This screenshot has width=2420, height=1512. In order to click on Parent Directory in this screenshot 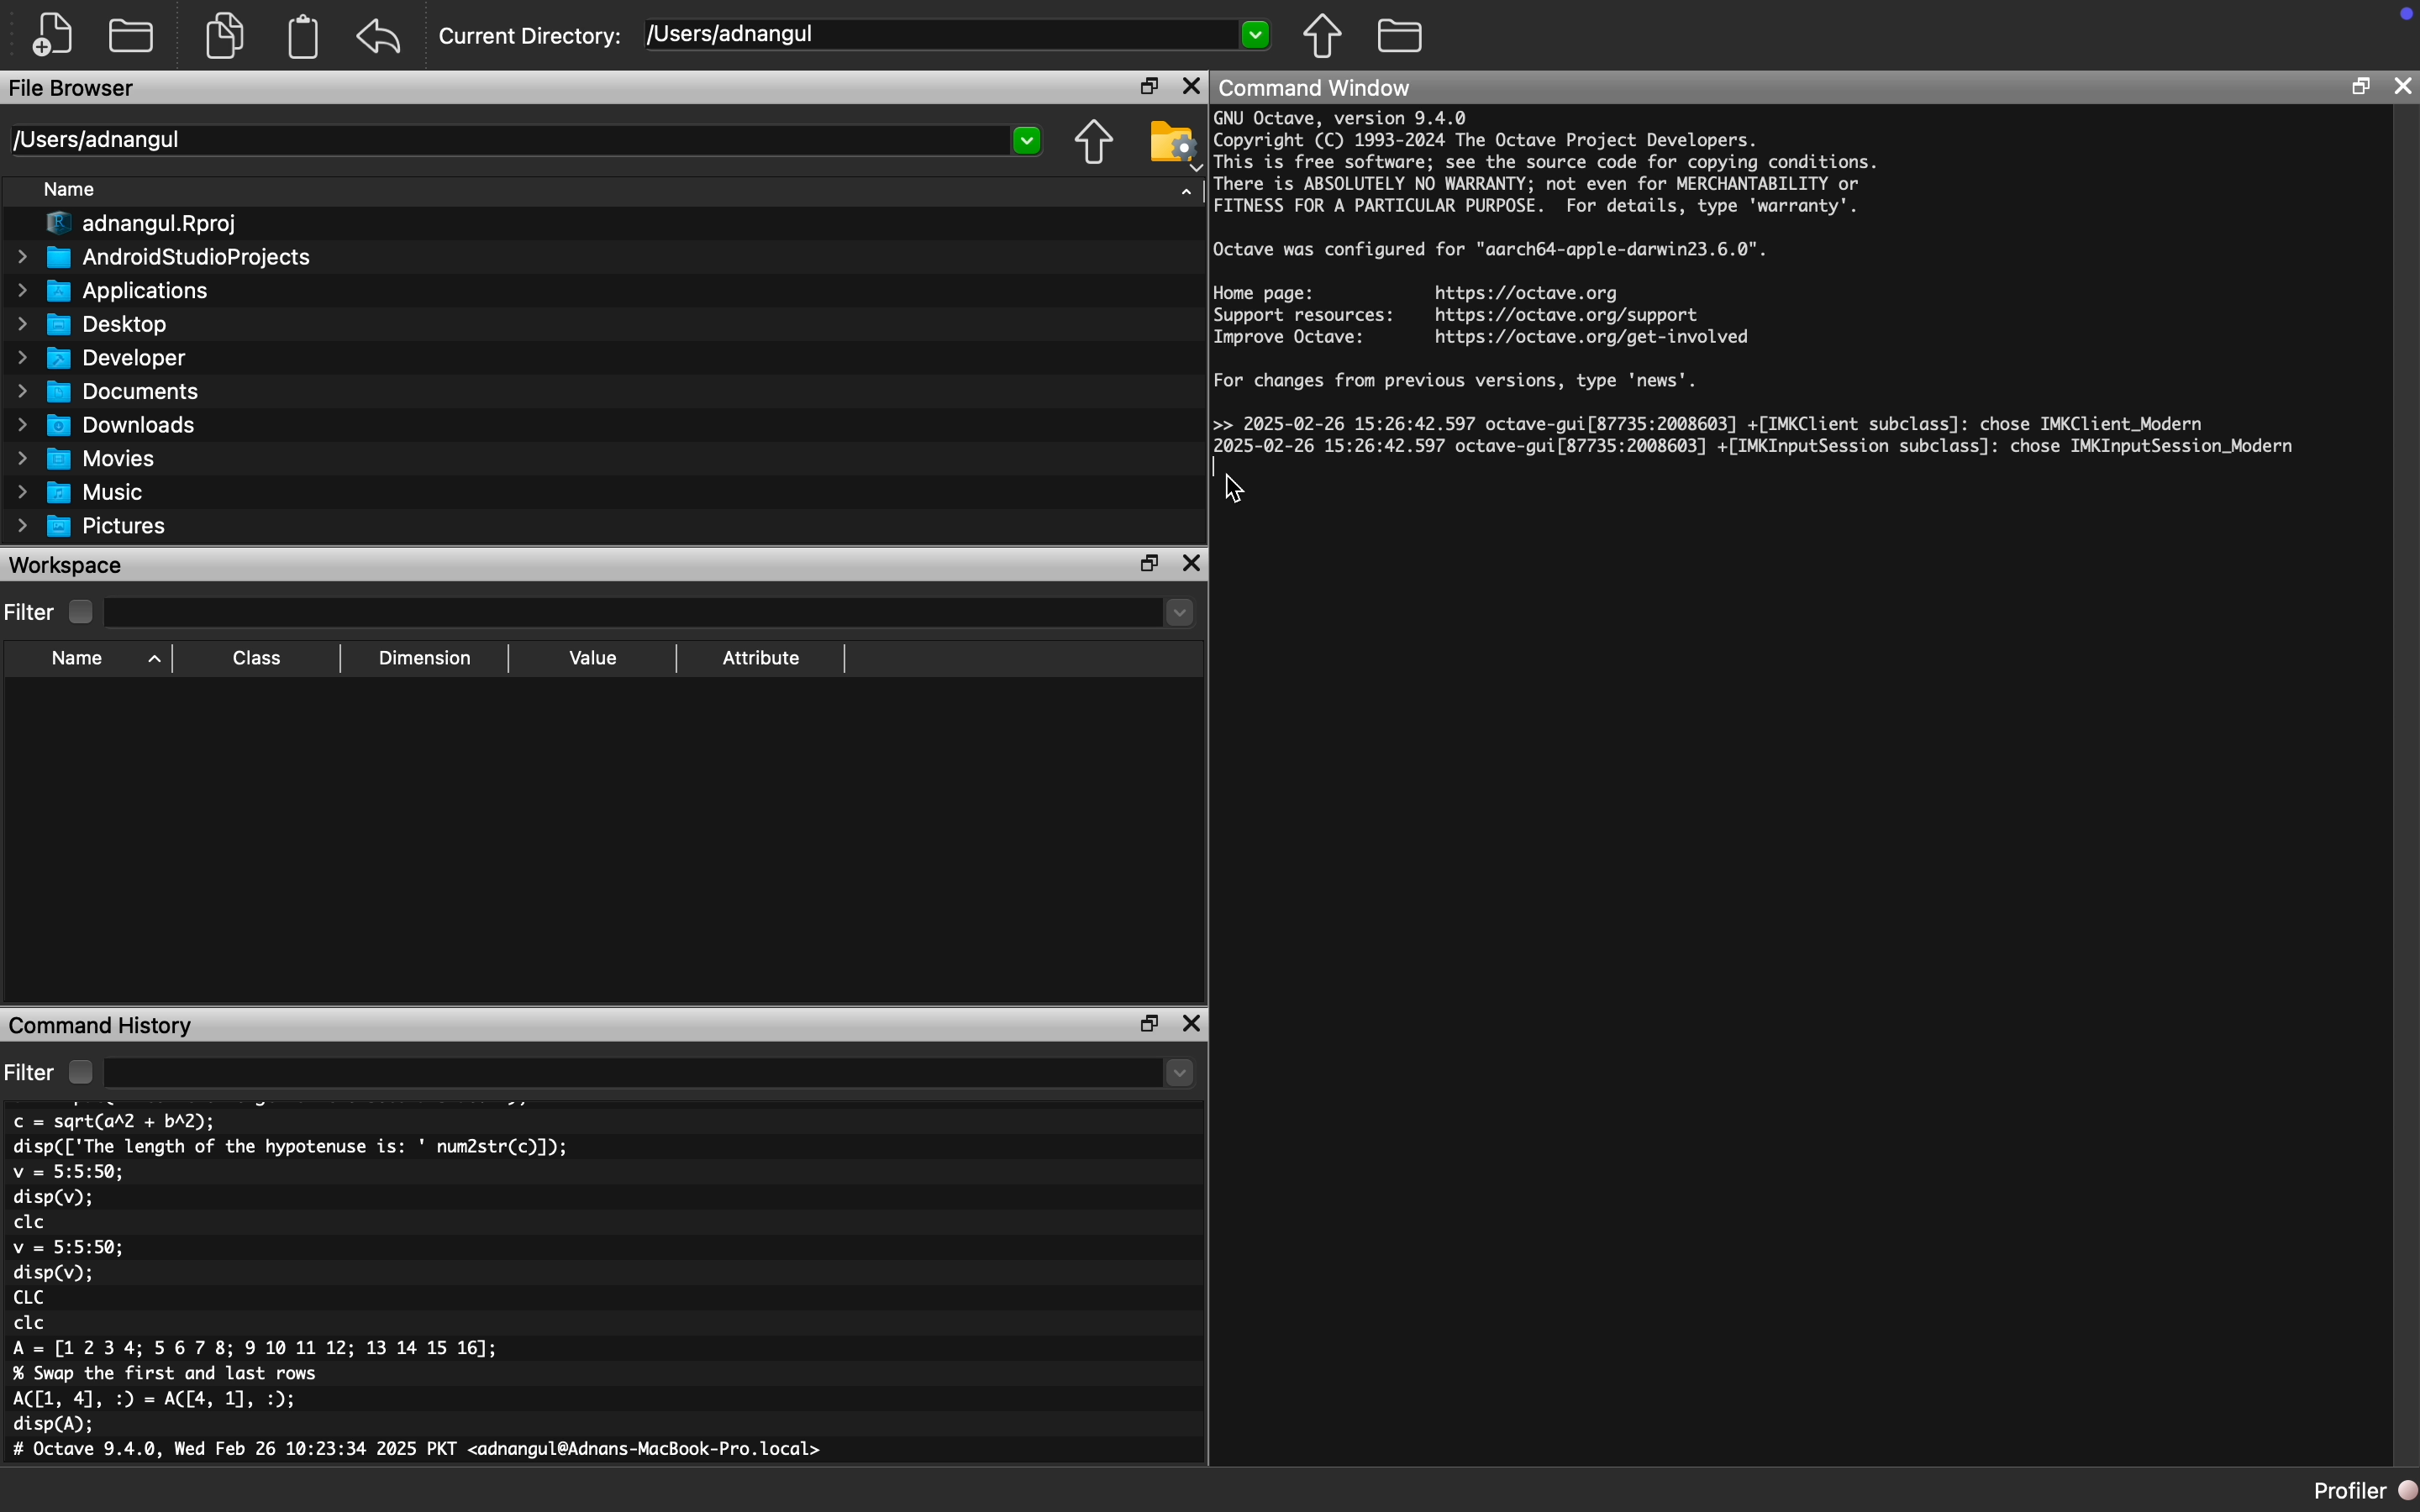, I will do `click(1095, 144)`.